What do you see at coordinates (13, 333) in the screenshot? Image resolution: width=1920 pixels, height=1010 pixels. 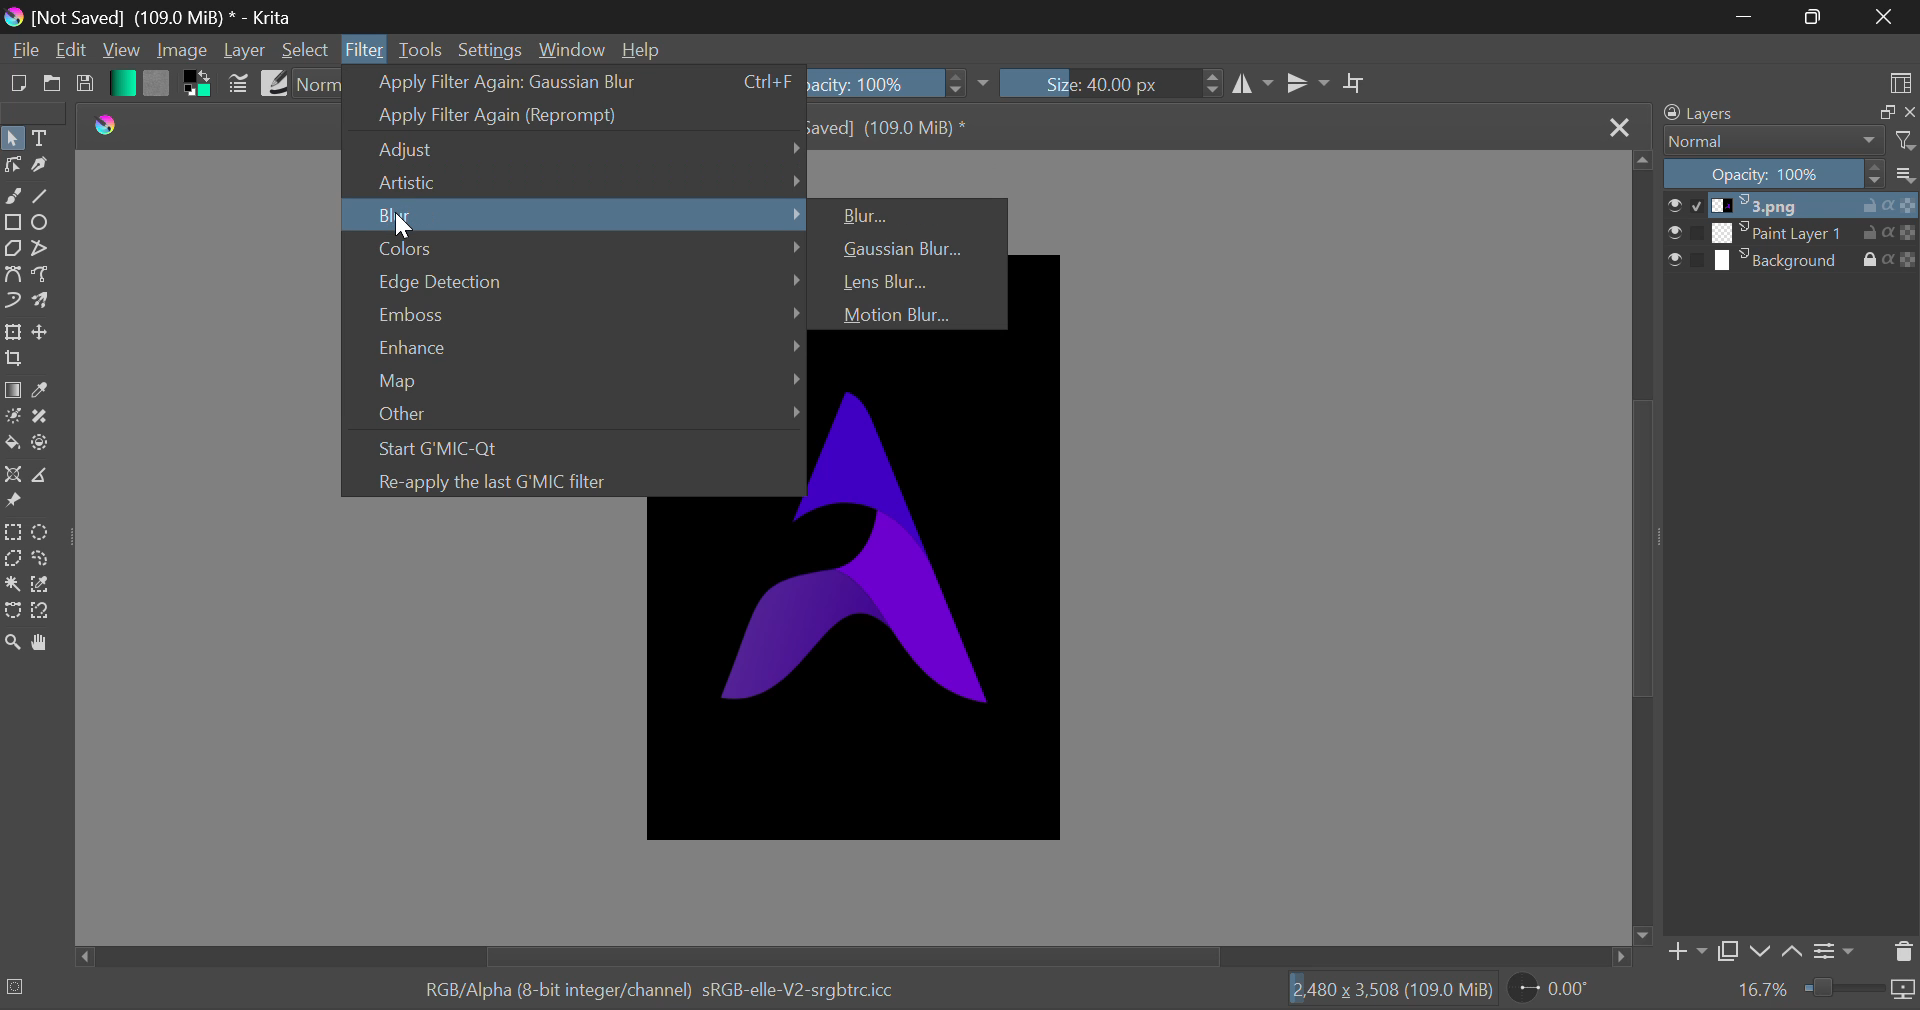 I see `Transform Layers` at bounding box center [13, 333].